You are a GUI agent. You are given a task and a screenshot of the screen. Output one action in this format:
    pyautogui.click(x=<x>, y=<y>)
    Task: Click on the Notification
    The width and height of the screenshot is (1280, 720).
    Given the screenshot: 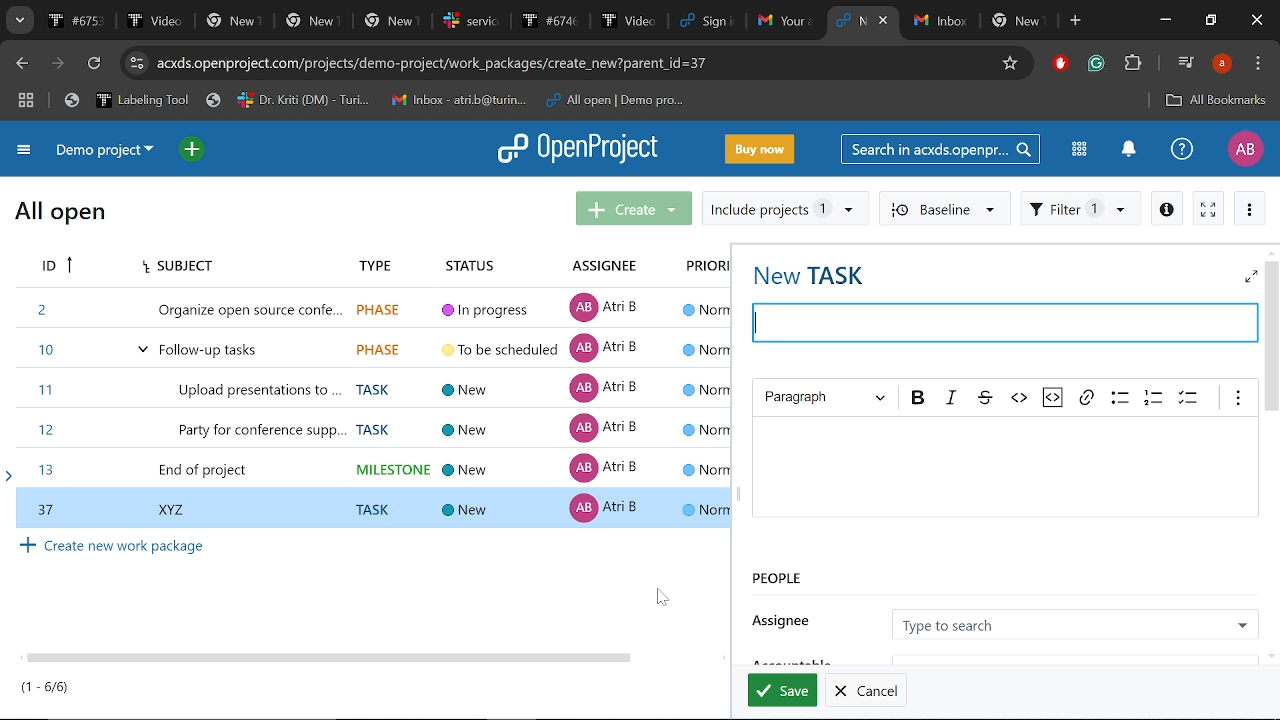 What is the action you would take?
    pyautogui.click(x=1127, y=151)
    